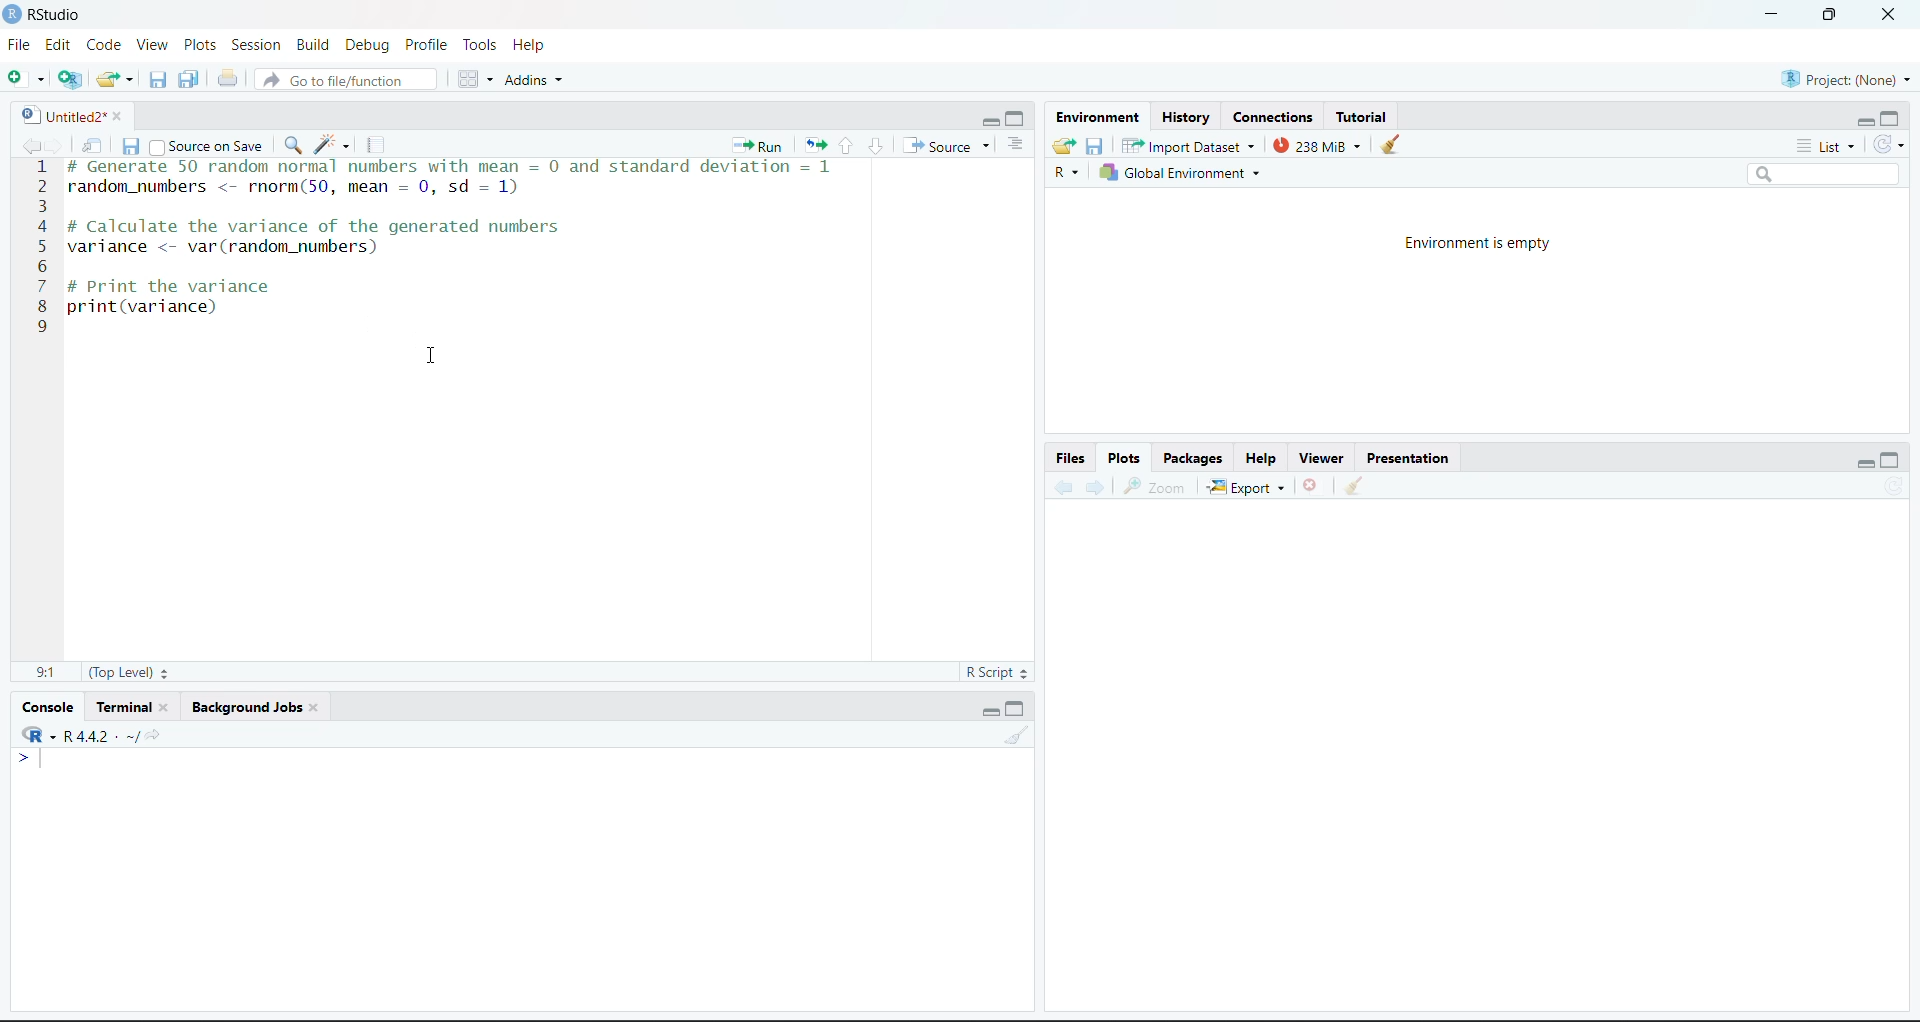 The width and height of the screenshot is (1920, 1022). Describe the element at coordinates (56, 15) in the screenshot. I see `RStudio` at that location.